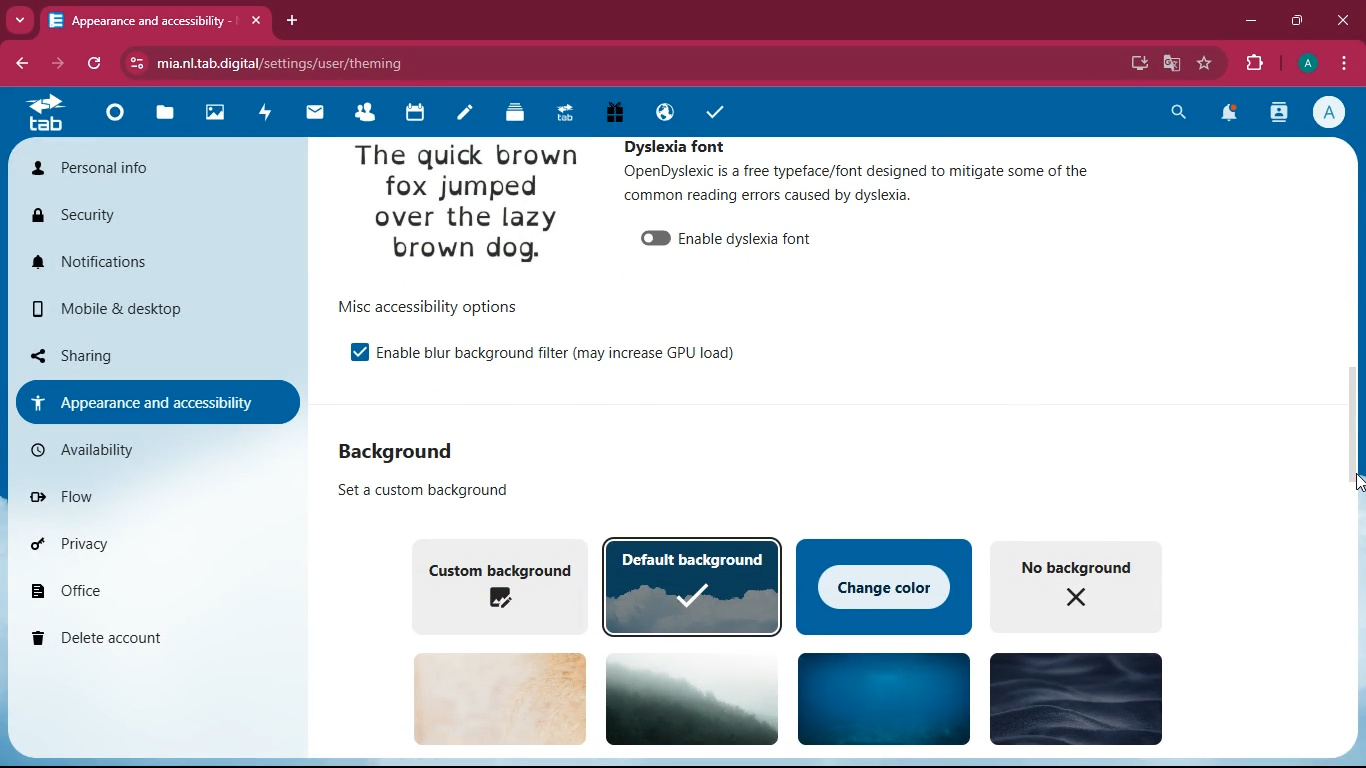 The height and width of the screenshot is (768, 1366). Describe the element at coordinates (1340, 490) in the screenshot. I see `cursor` at that location.